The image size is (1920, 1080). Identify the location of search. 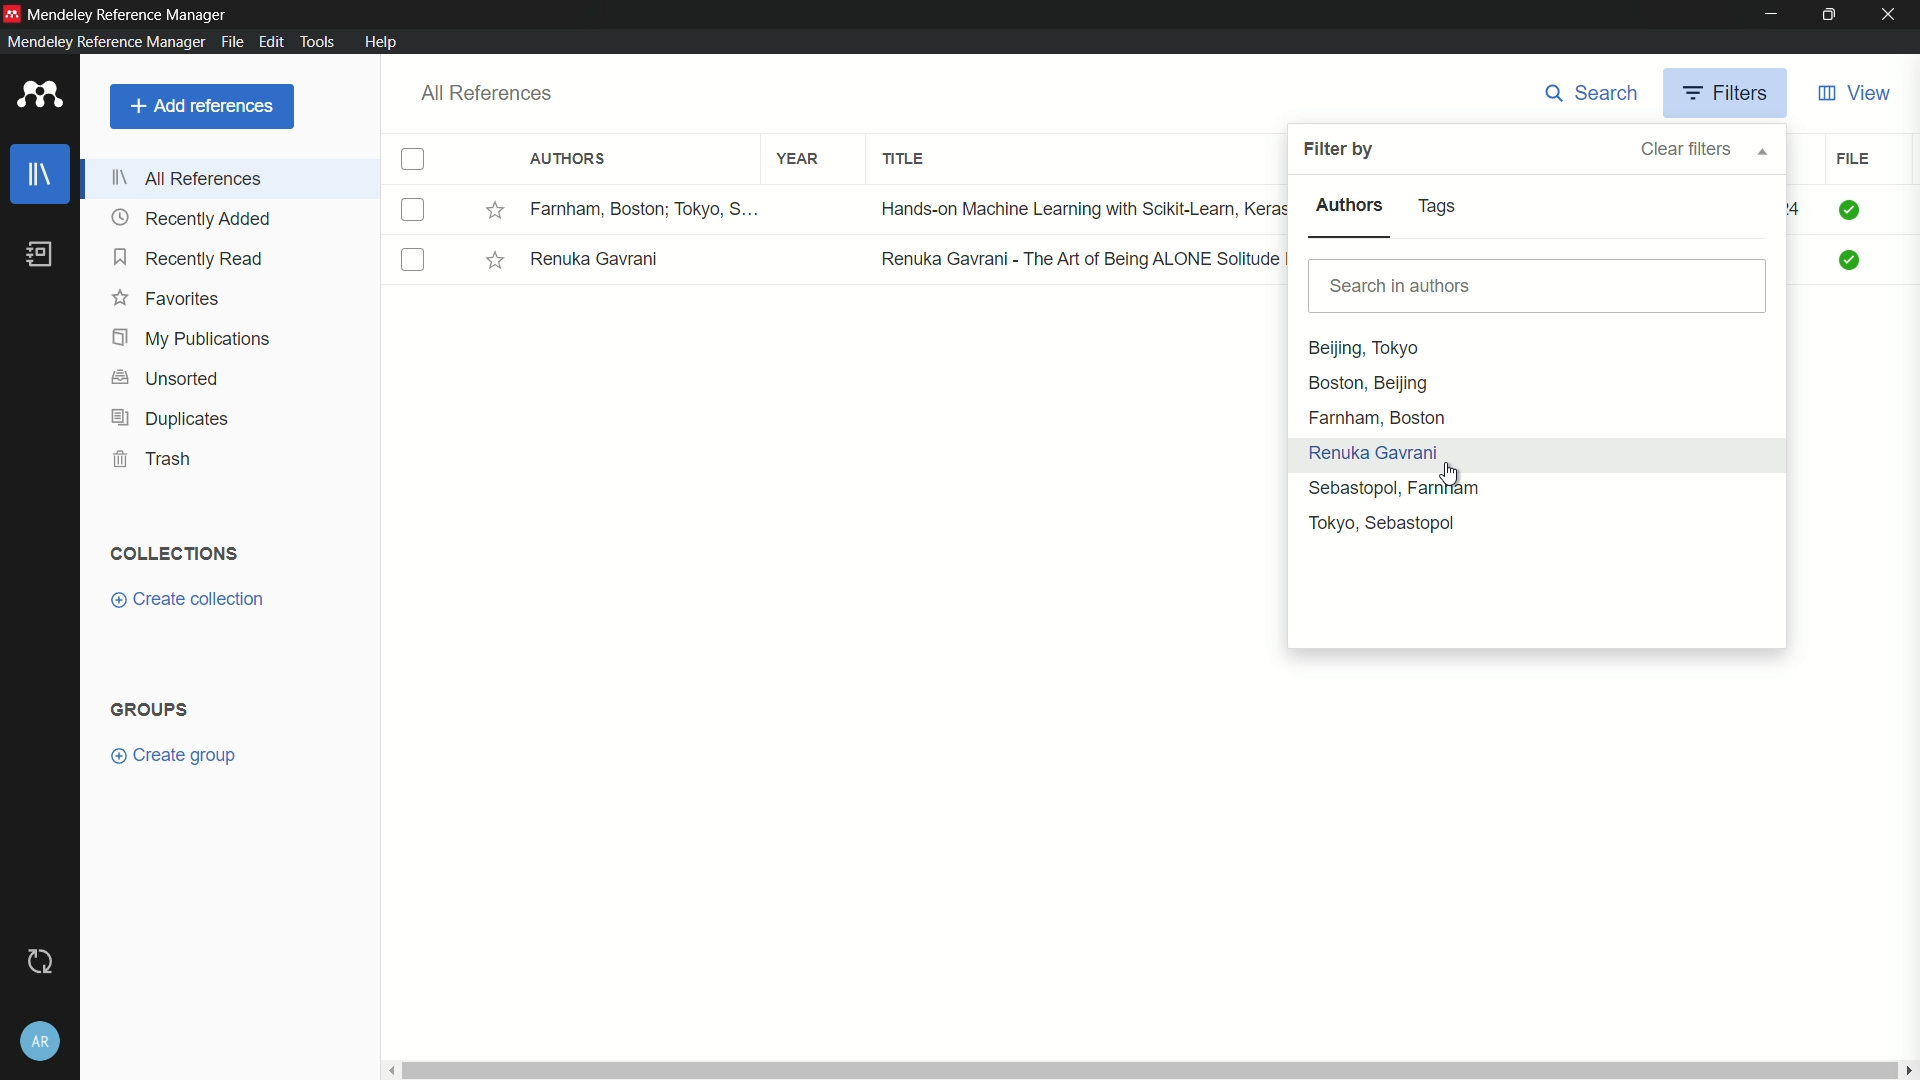
(1591, 93).